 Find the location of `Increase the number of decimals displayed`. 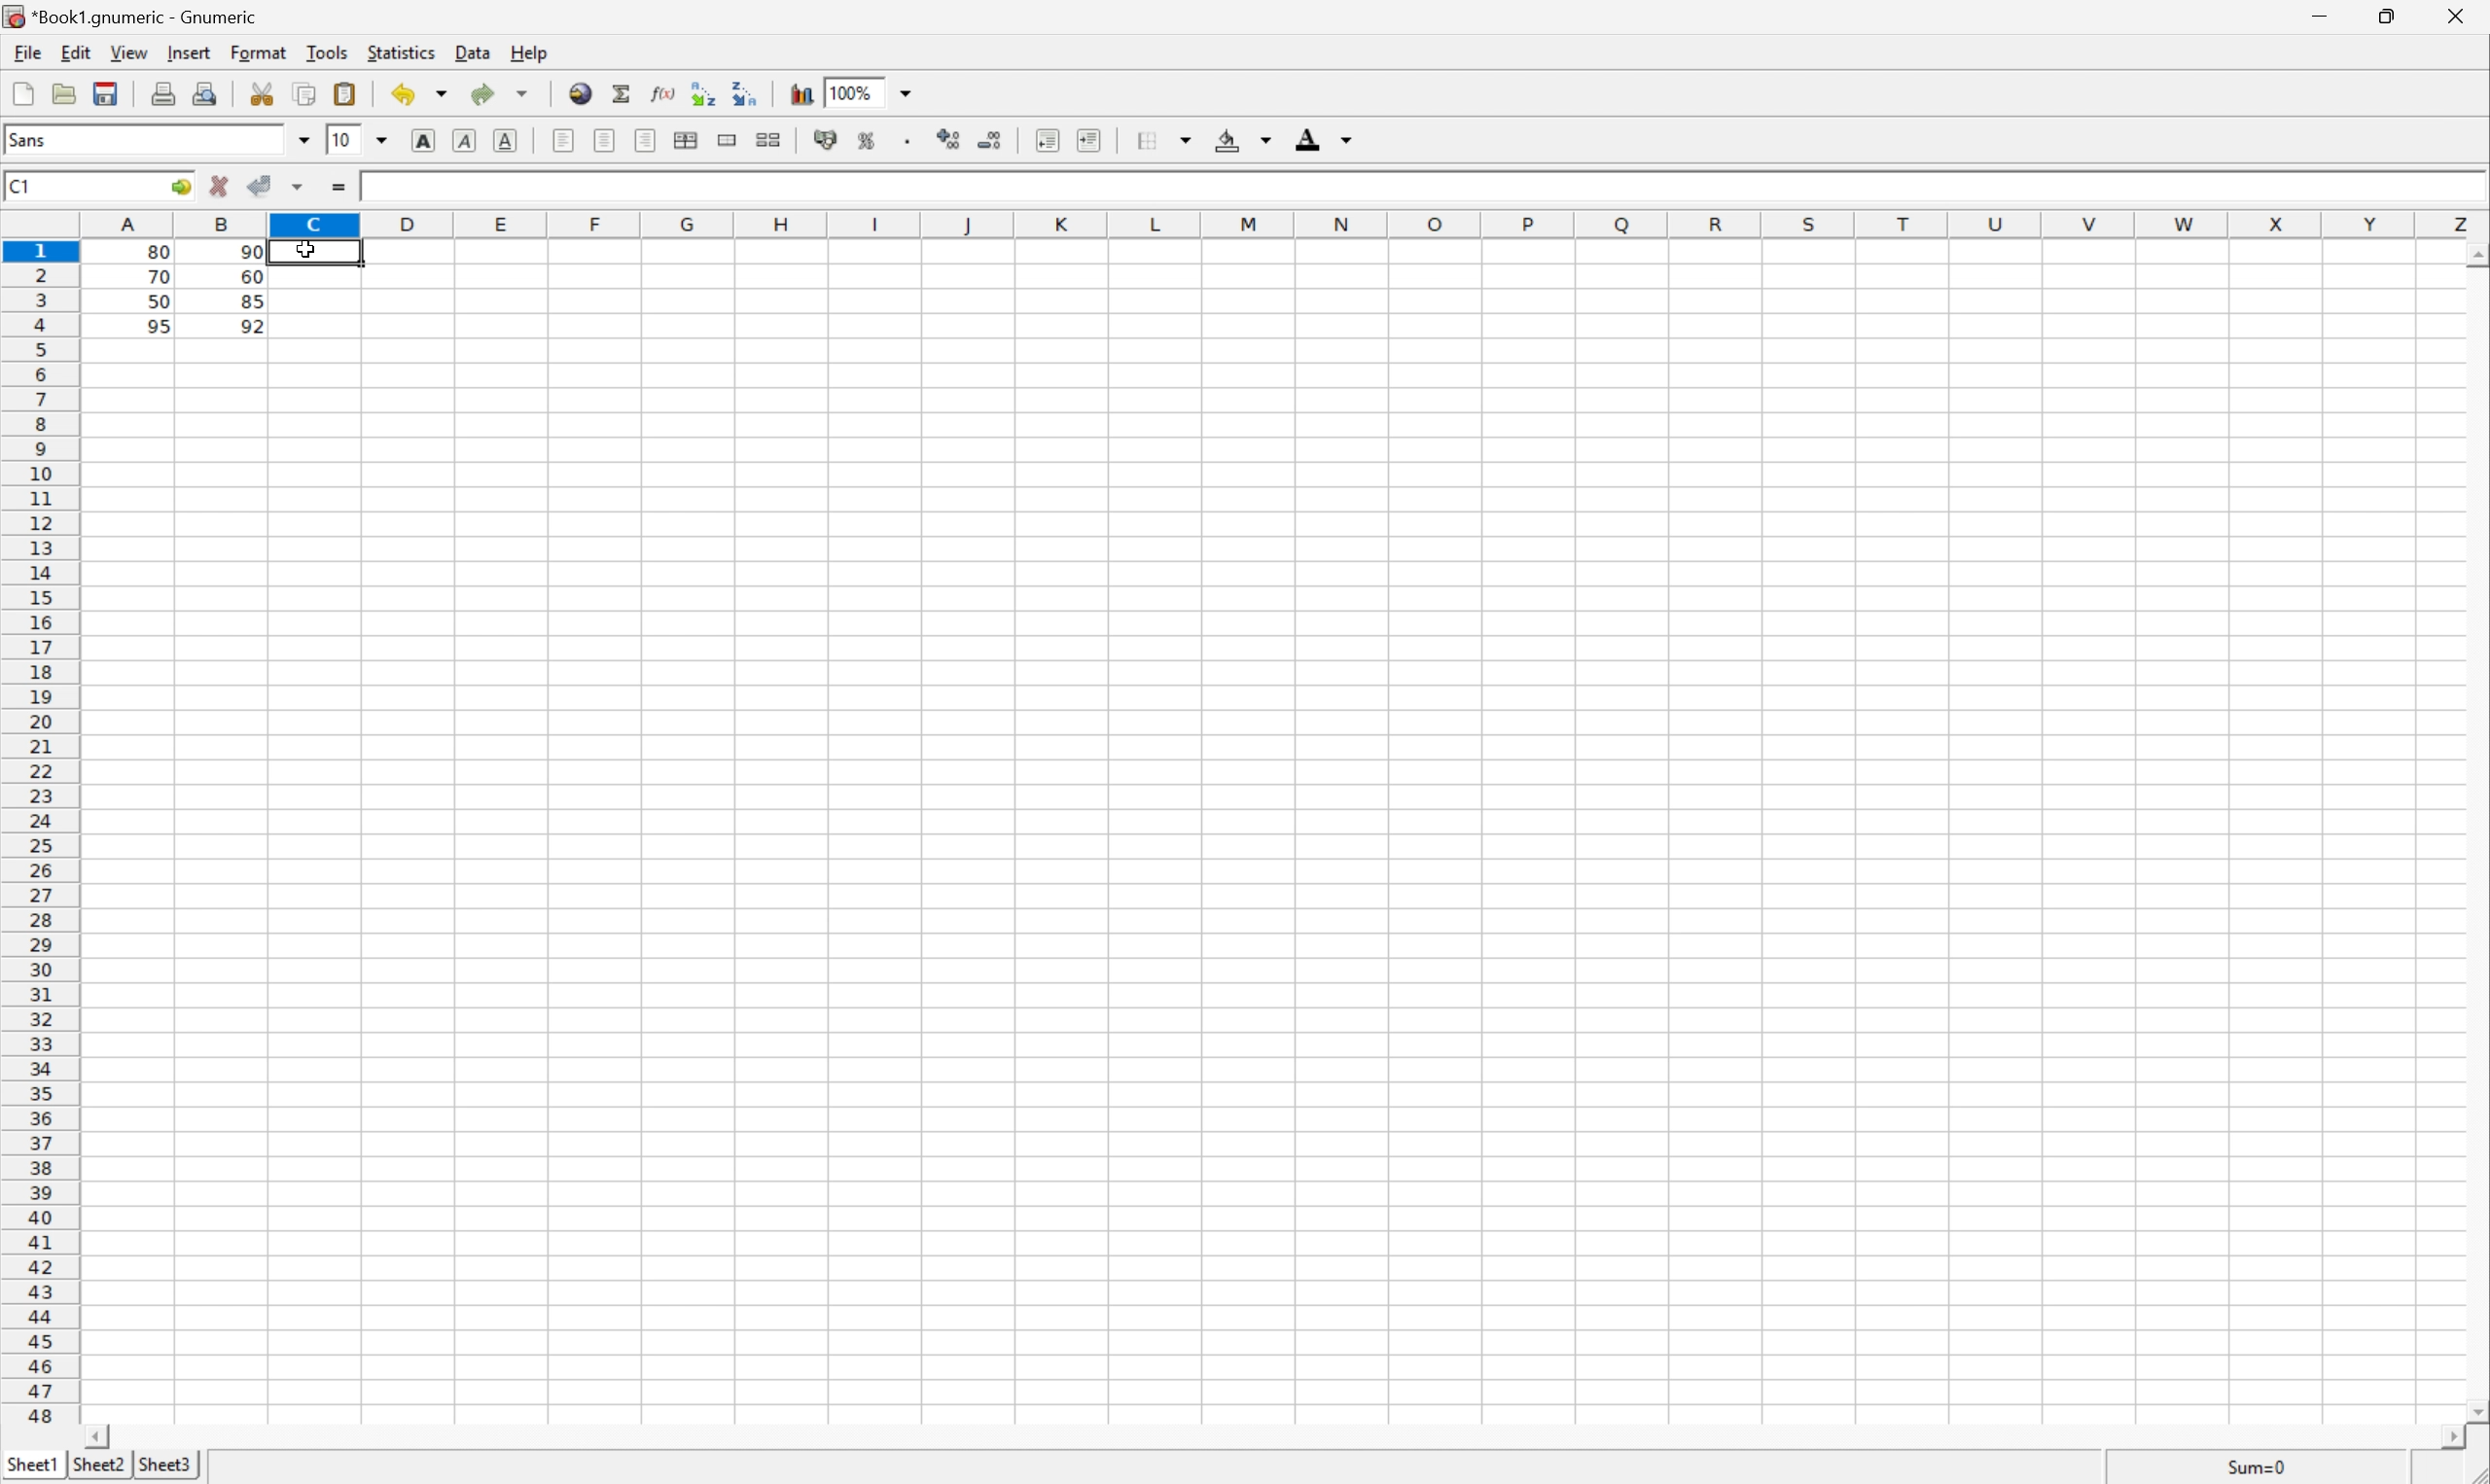

Increase the number of decimals displayed is located at coordinates (951, 139).